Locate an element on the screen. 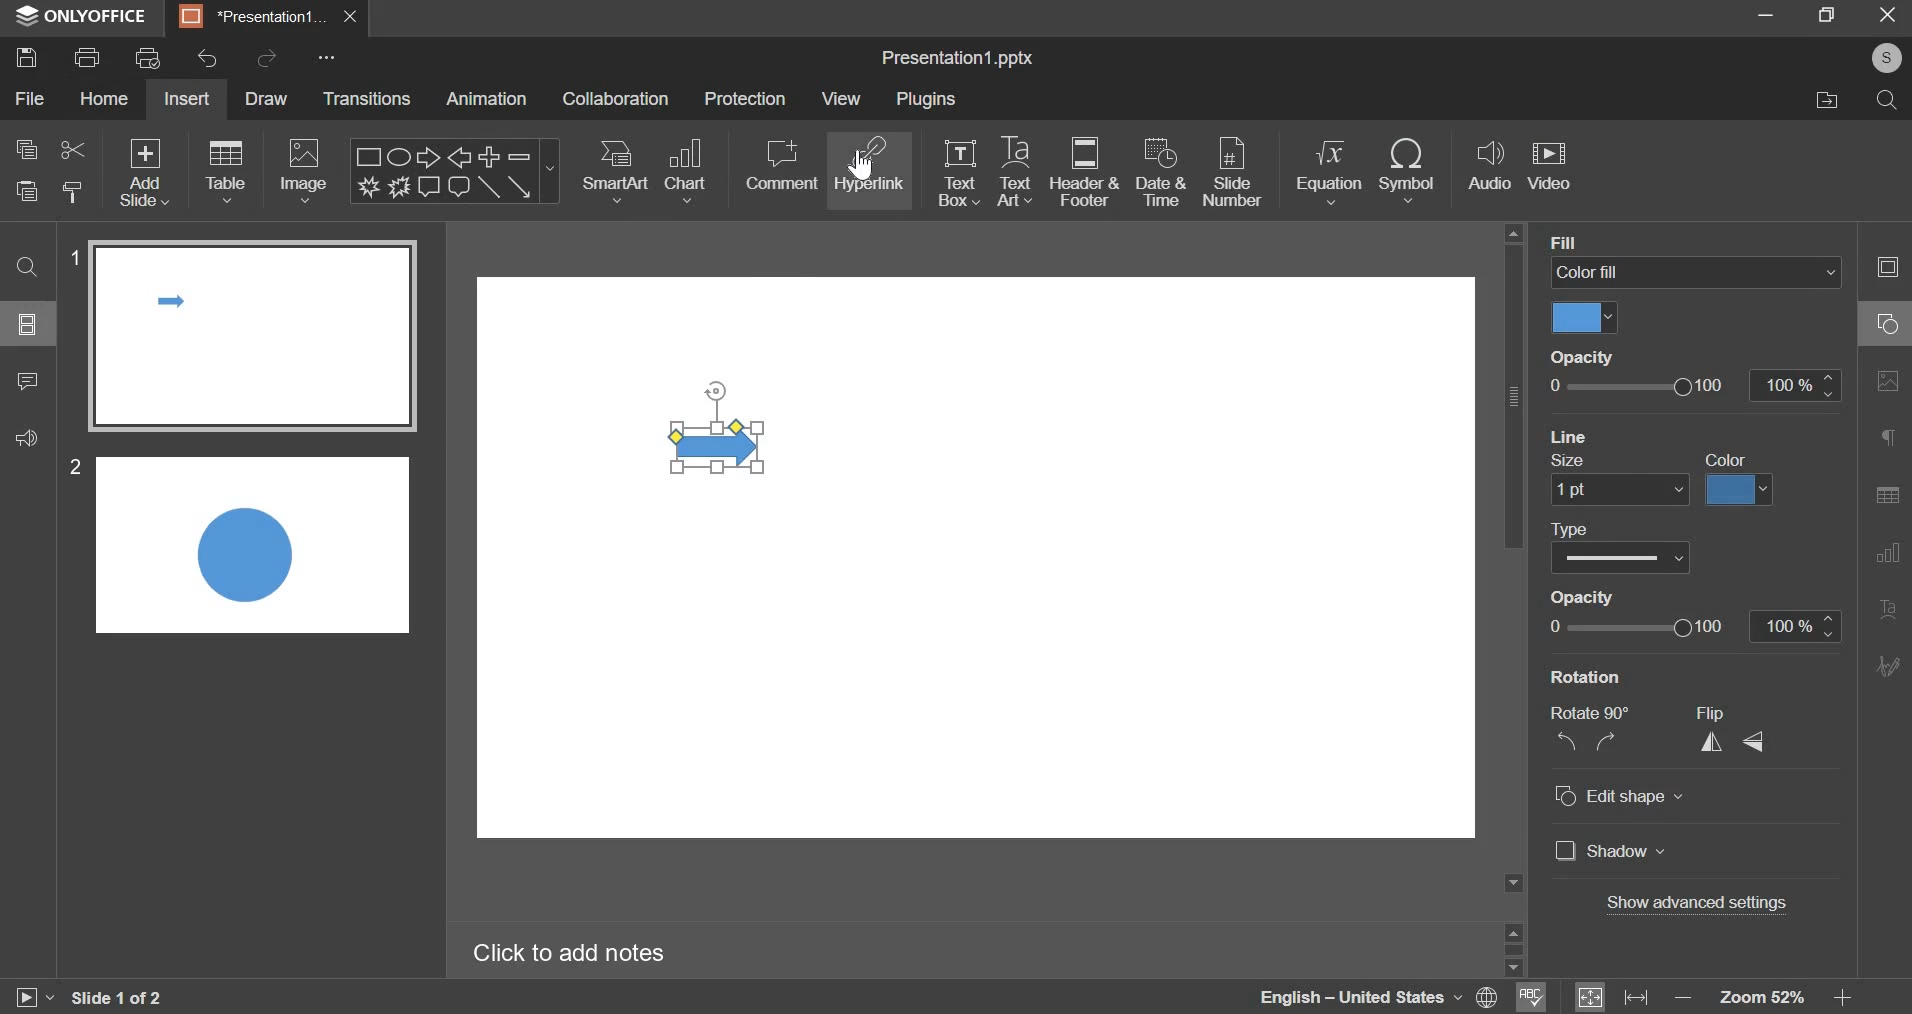  protection is located at coordinates (745, 100).